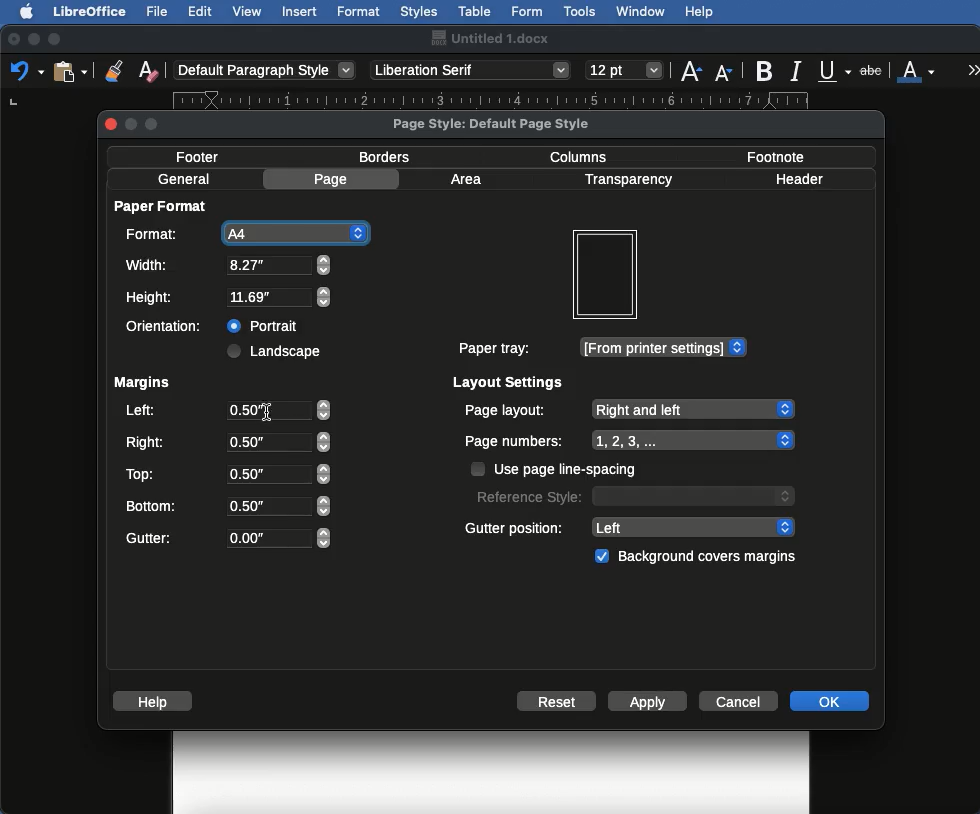  What do you see at coordinates (641, 12) in the screenshot?
I see `Window` at bounding box center [641, 12].